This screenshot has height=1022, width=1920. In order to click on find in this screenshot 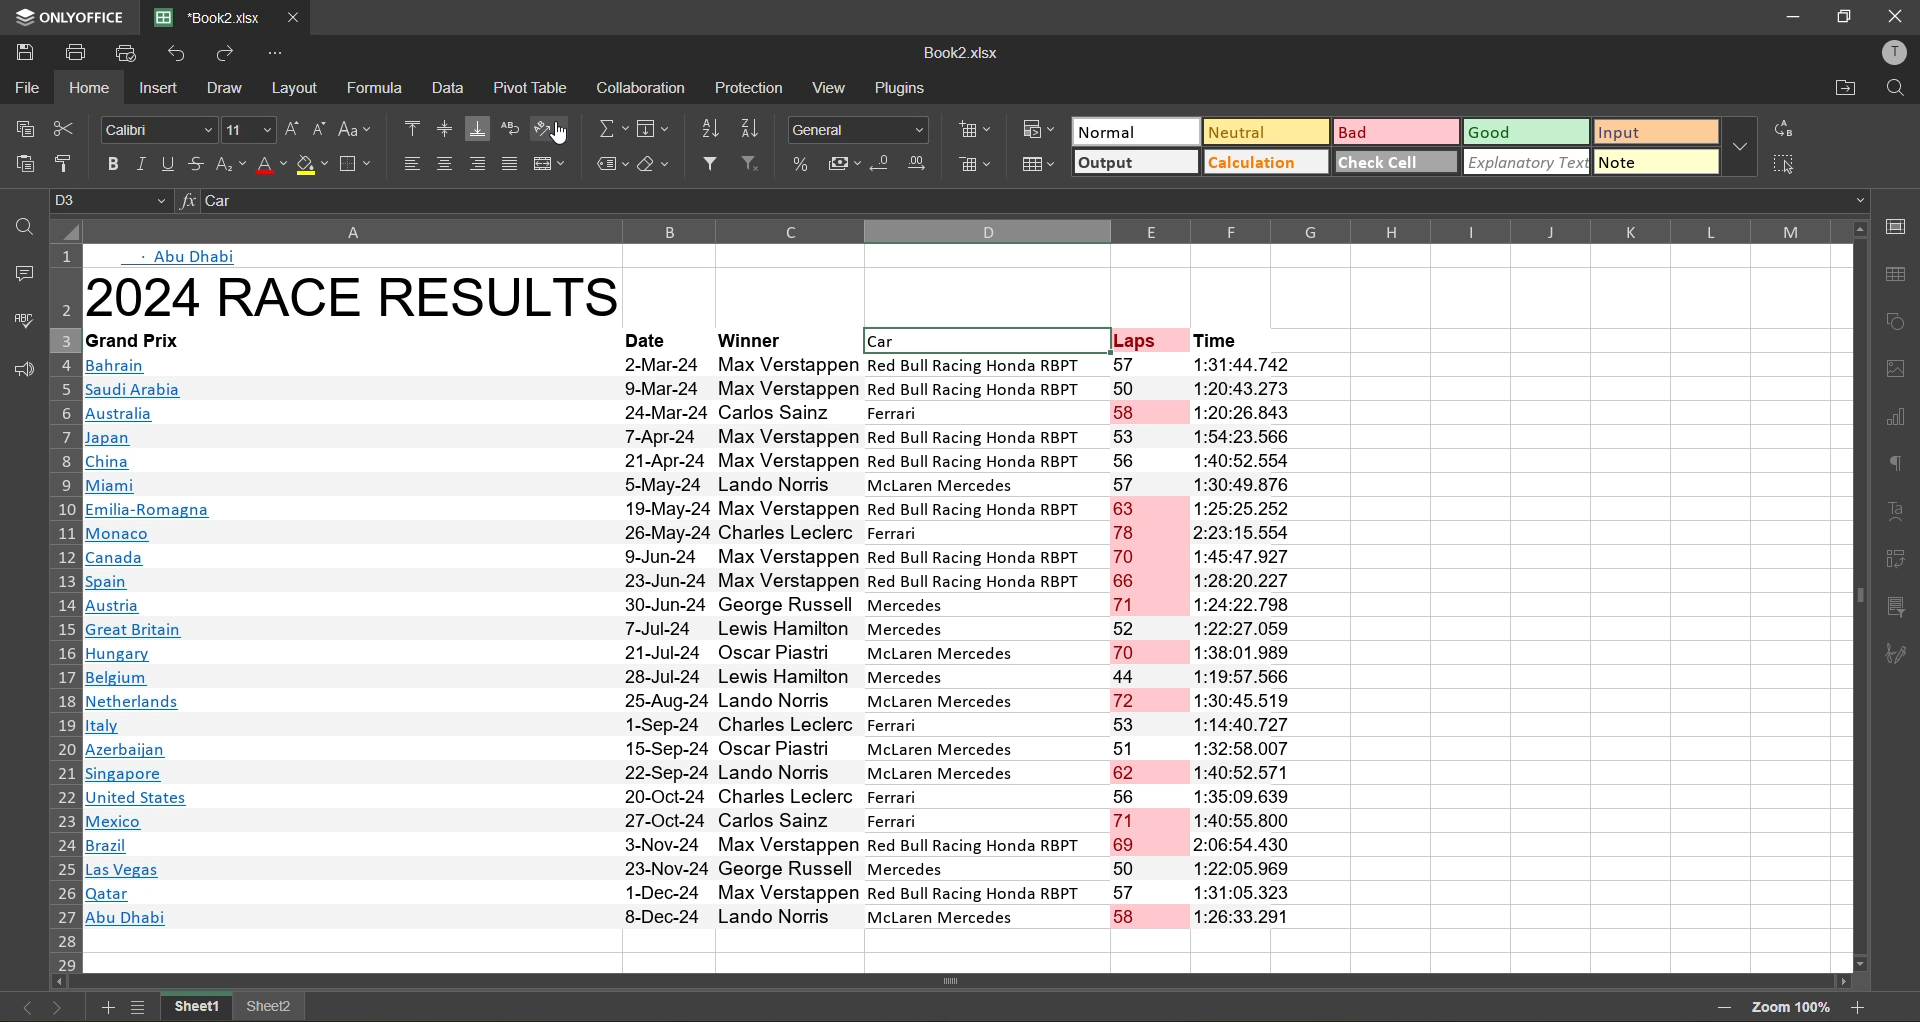, I will do `click(1898, 91)`.